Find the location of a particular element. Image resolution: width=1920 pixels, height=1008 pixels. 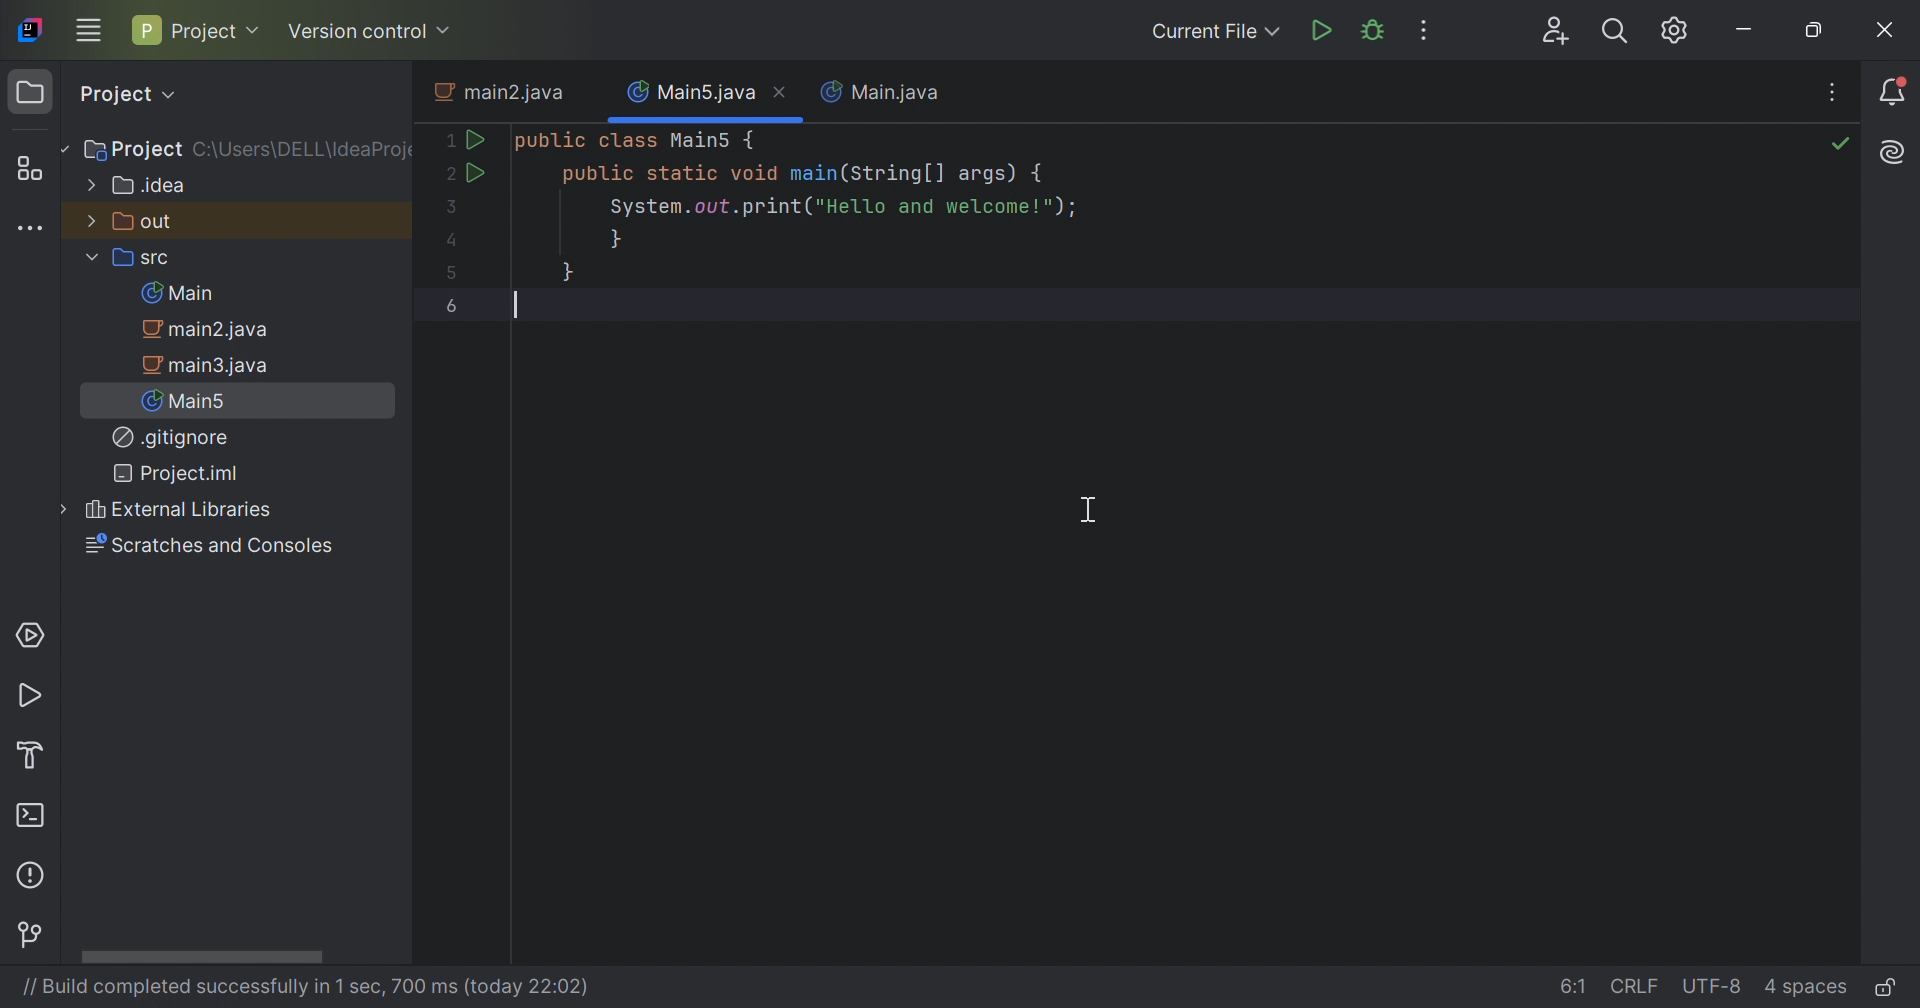

Restore down is located at coordinates (1818, 33).